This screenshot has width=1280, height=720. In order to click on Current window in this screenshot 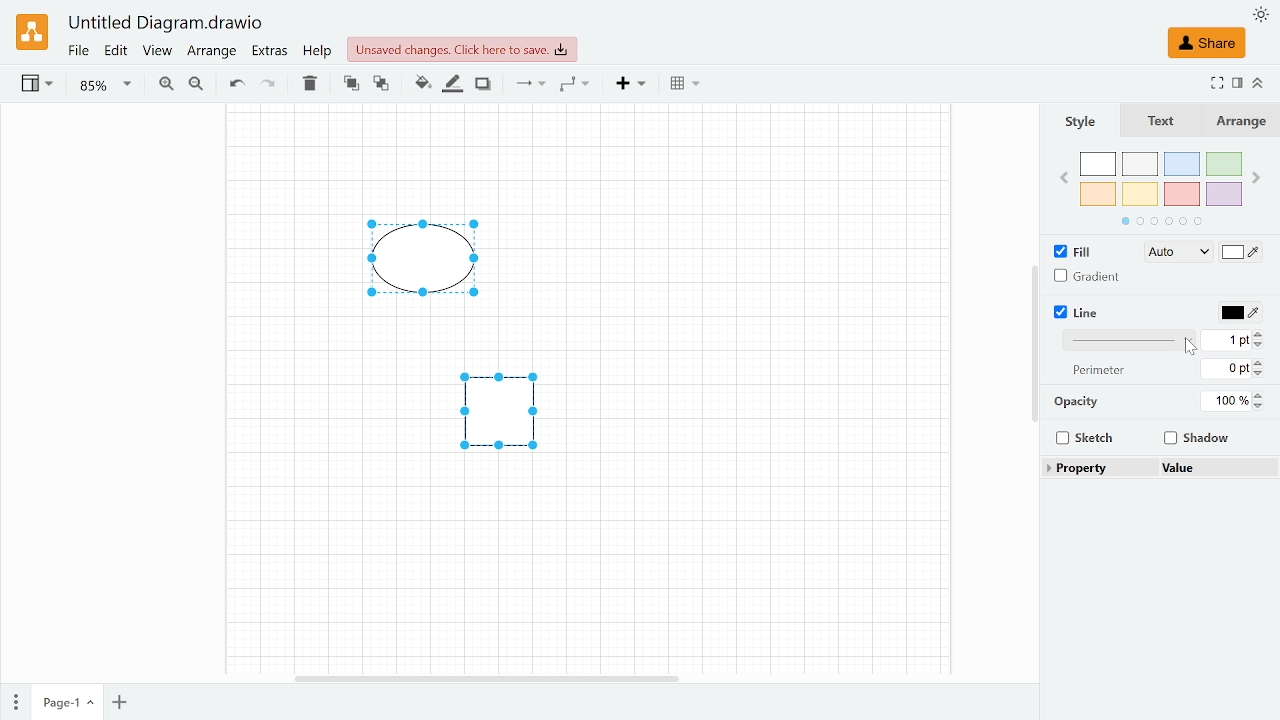, I will do `click(167, 24)`.